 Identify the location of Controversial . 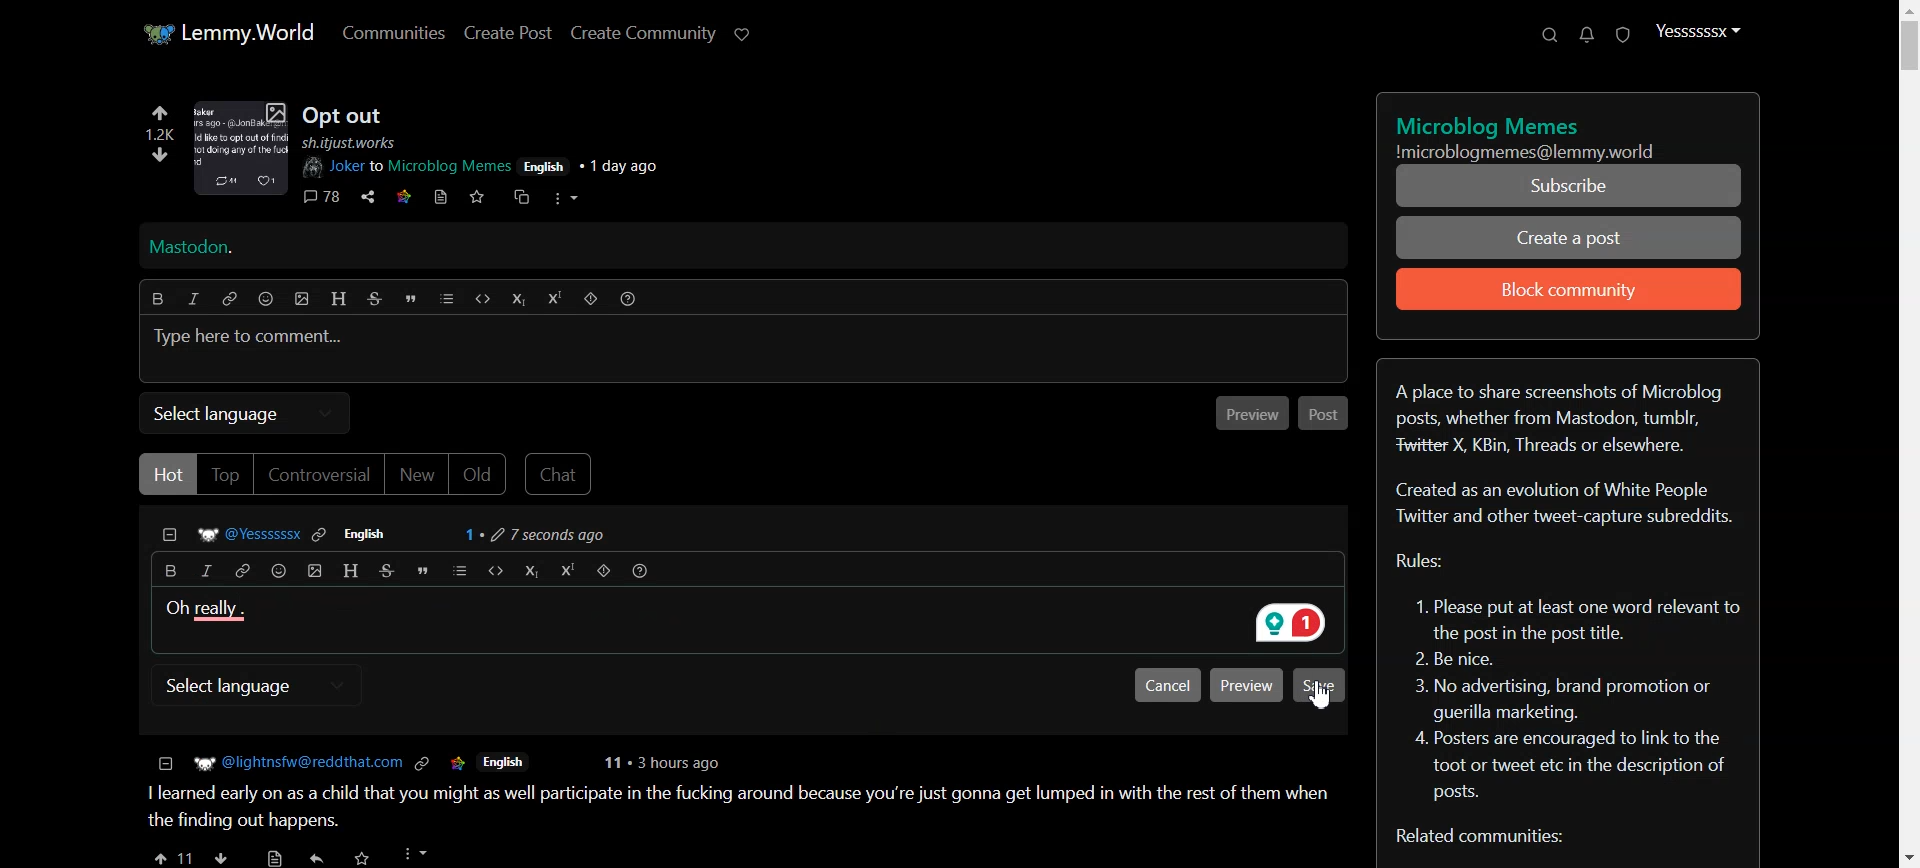
(319, 475).